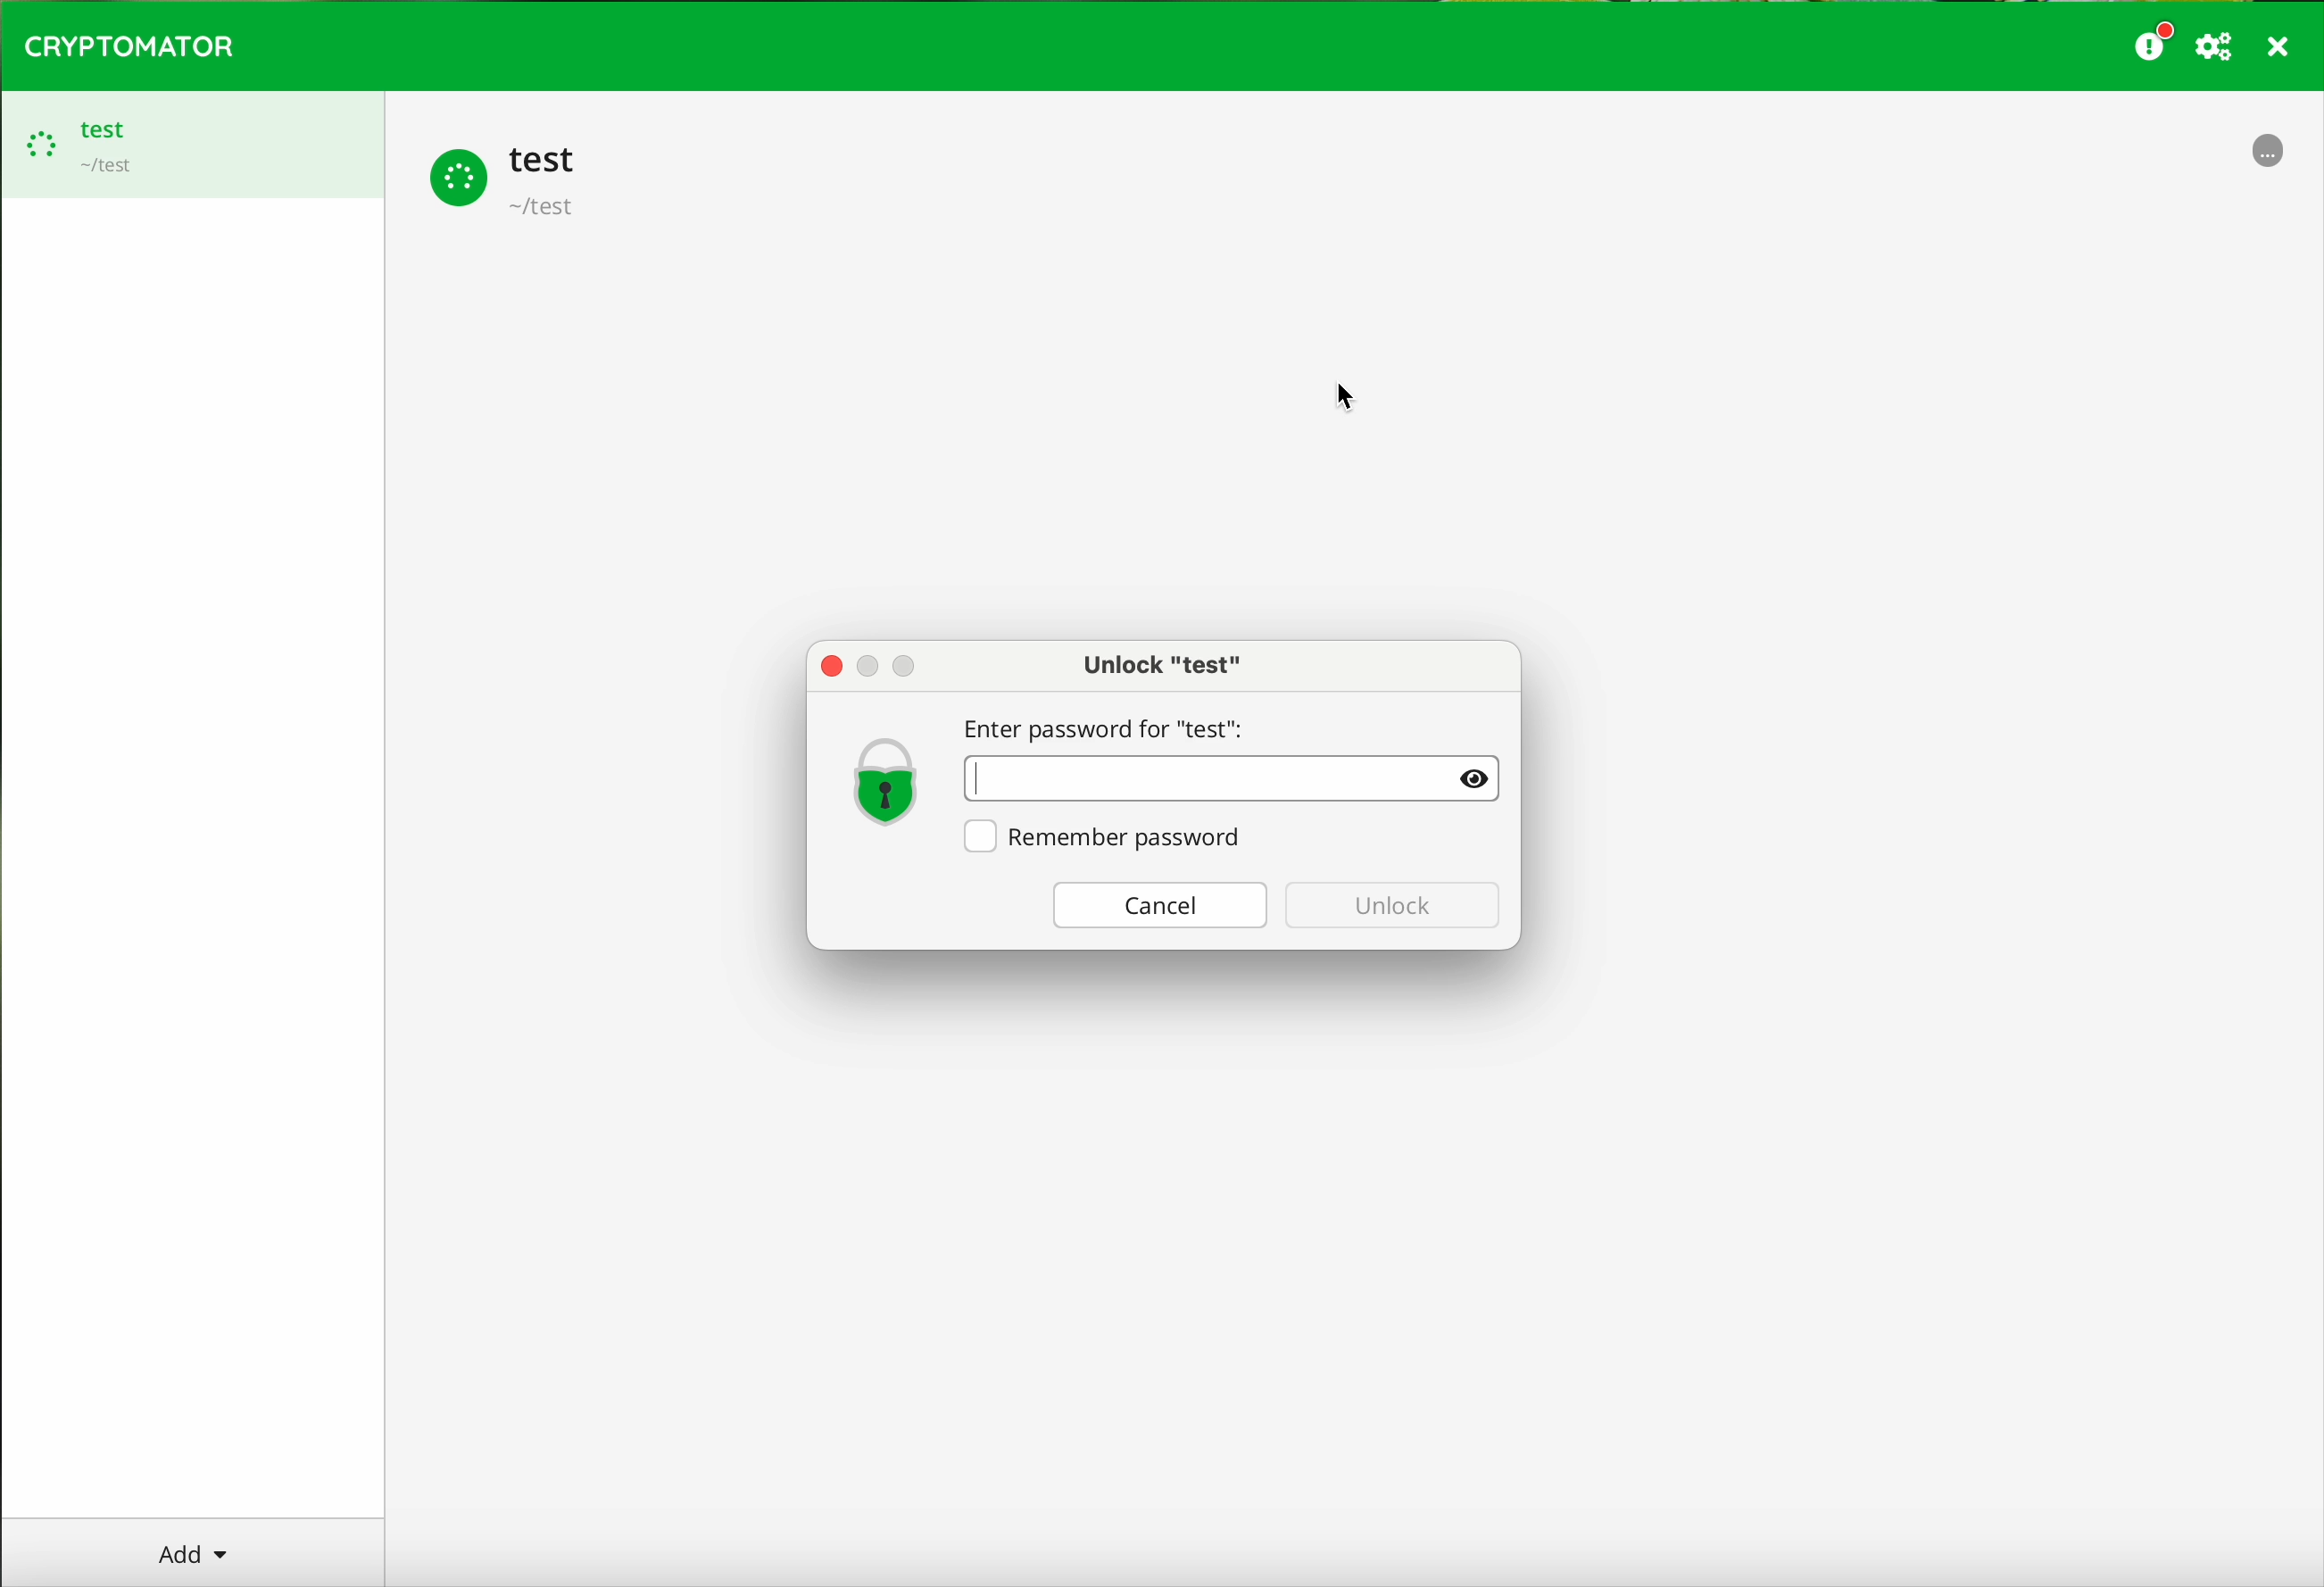 This screenshot has height=1587, width=2324. Describe the element at coordinates (1162, 664) in the screenshot. I see `unlock test ` at that location.